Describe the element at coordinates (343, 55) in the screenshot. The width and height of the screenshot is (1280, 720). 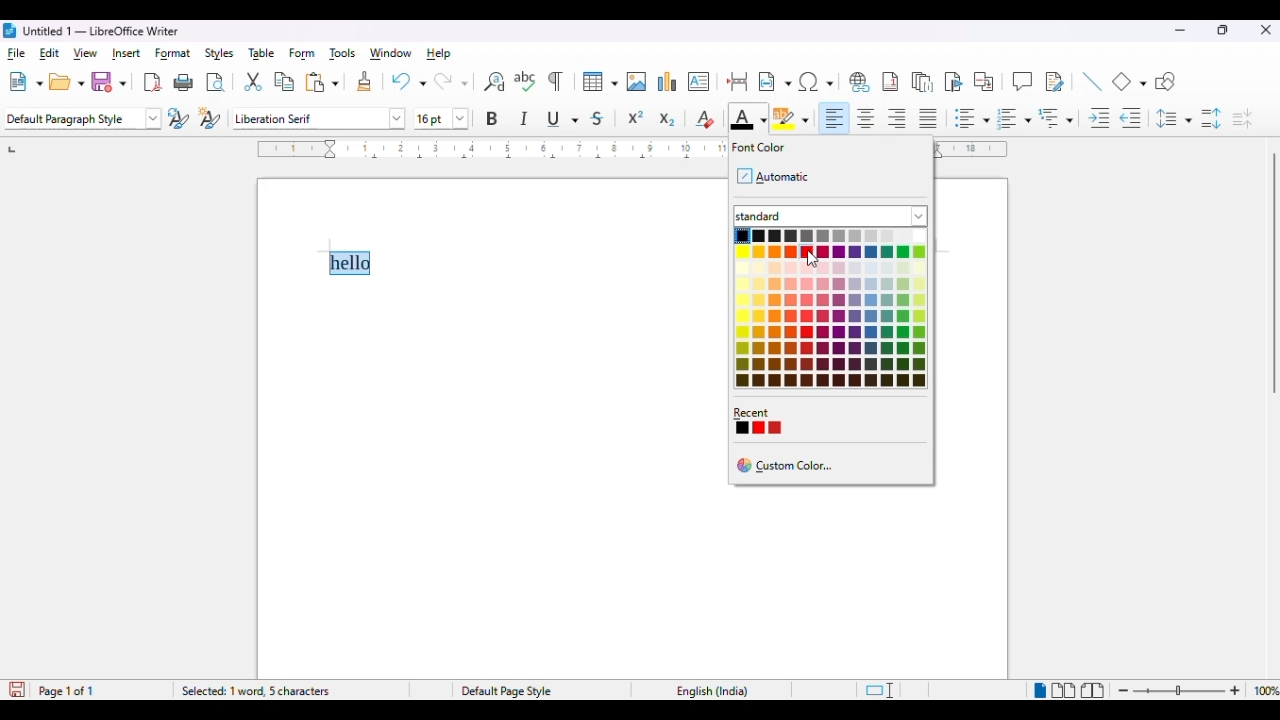
I see `tools` at that location.